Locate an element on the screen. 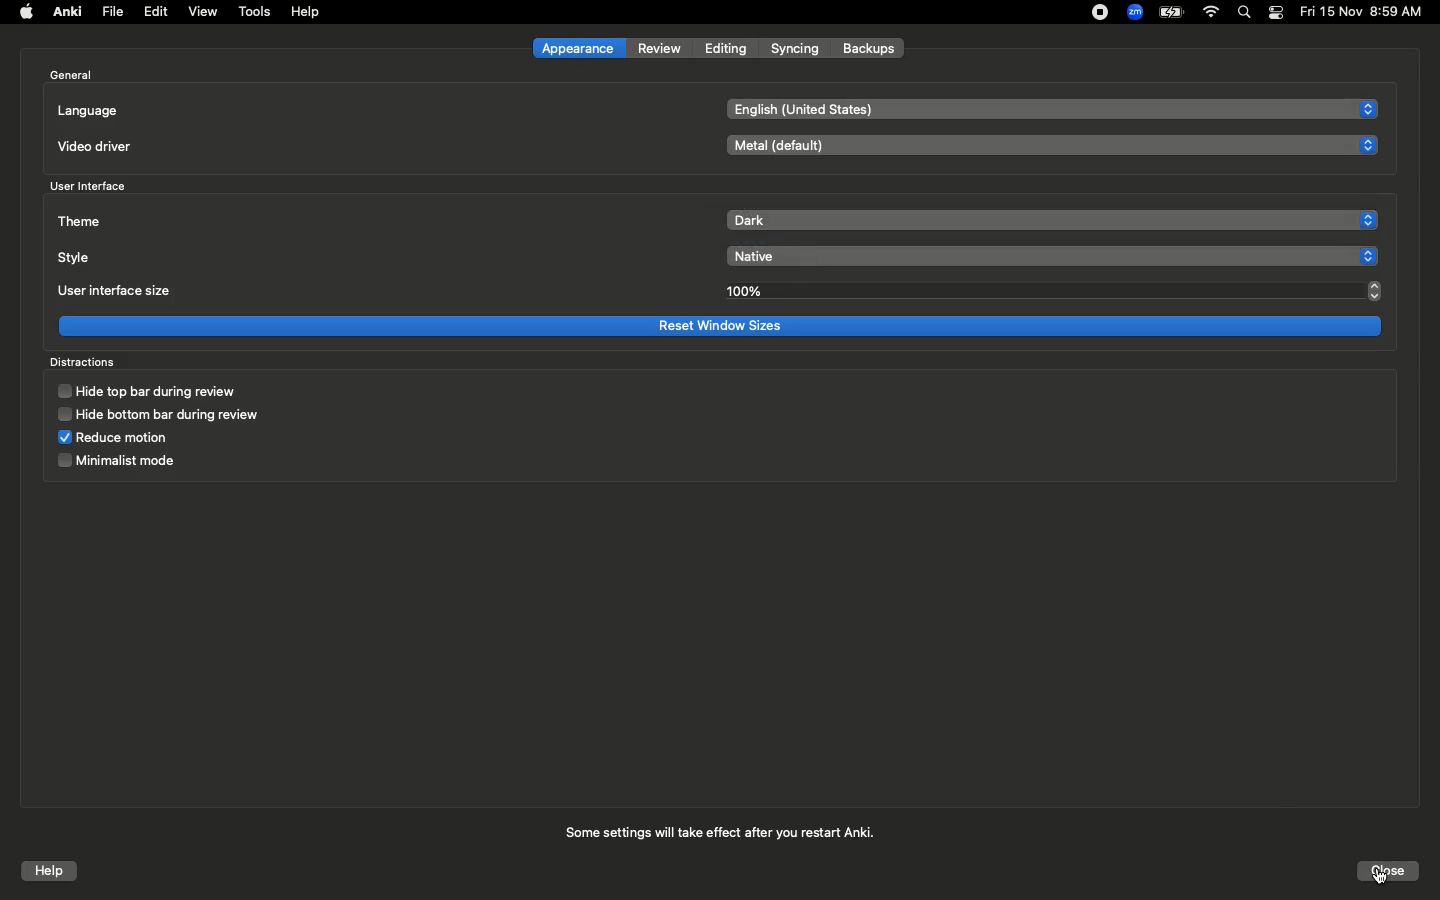 This screenshot has height=900, width=1440. User interface is located at coordinates (93, 190).